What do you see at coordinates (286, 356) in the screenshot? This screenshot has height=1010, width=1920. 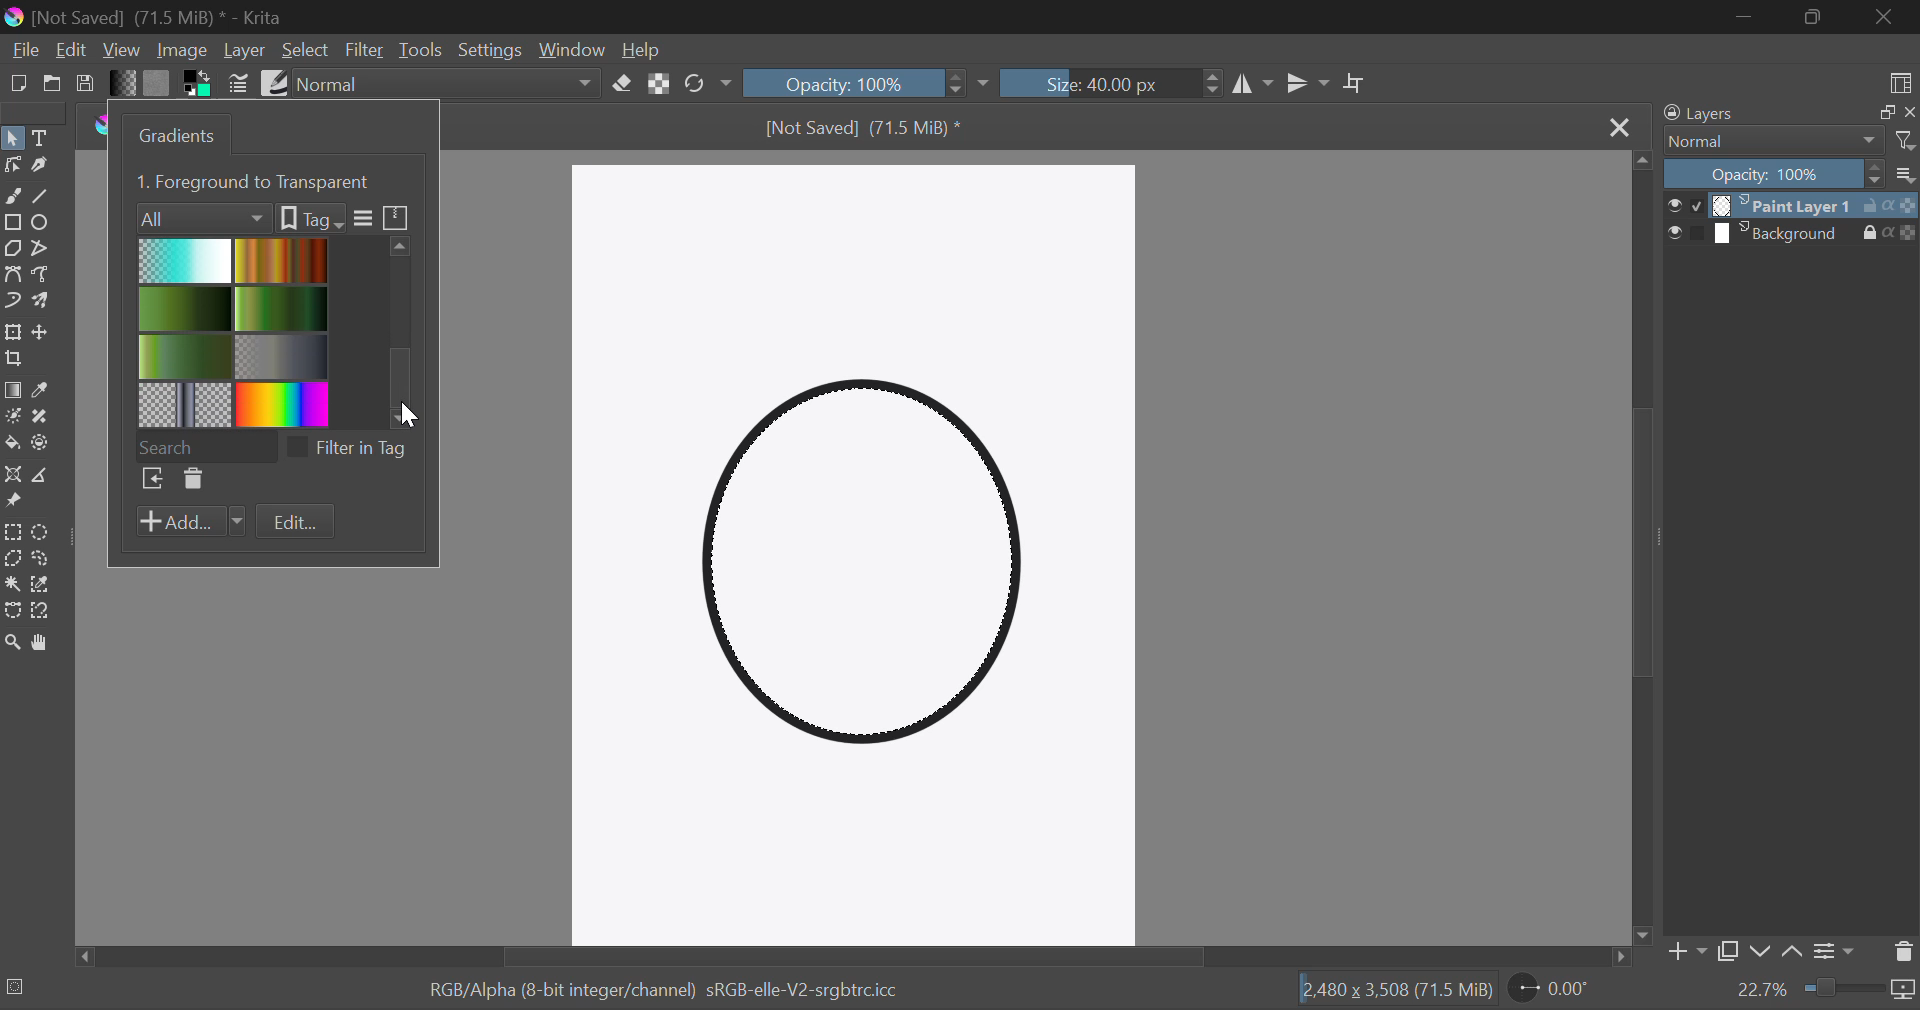 I see `Metallic Gradient` at bounding box center [286, 356].